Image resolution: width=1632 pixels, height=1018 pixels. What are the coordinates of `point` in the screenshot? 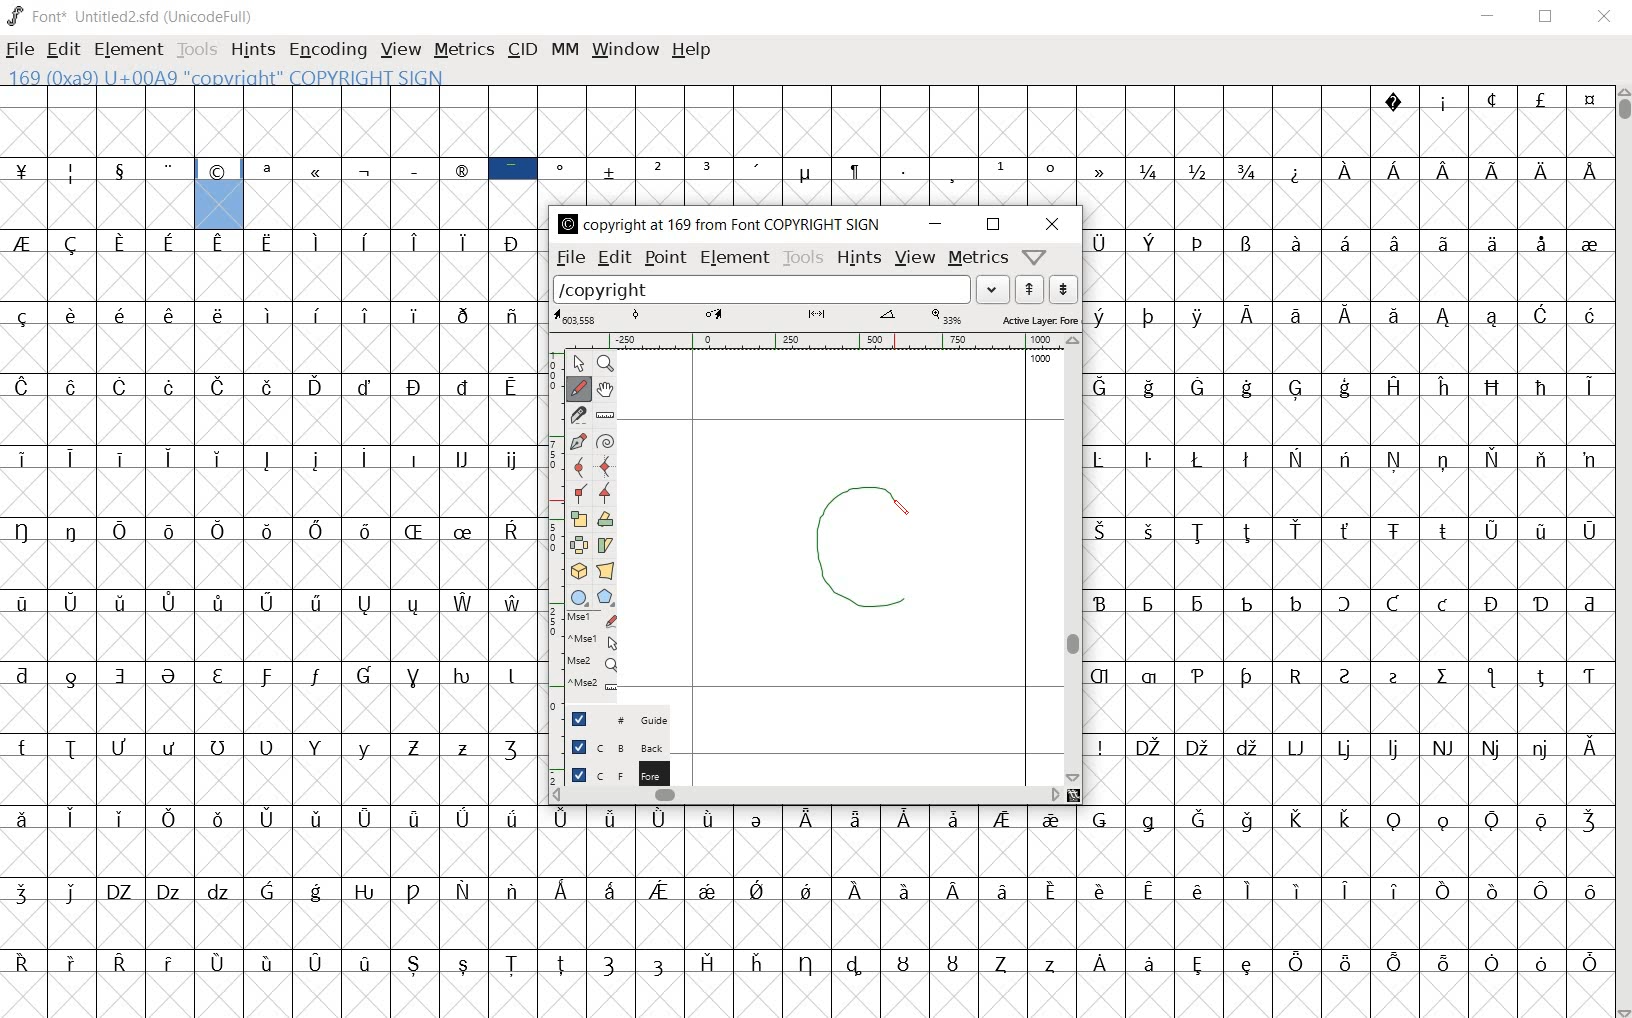 It's located at (664, 258).